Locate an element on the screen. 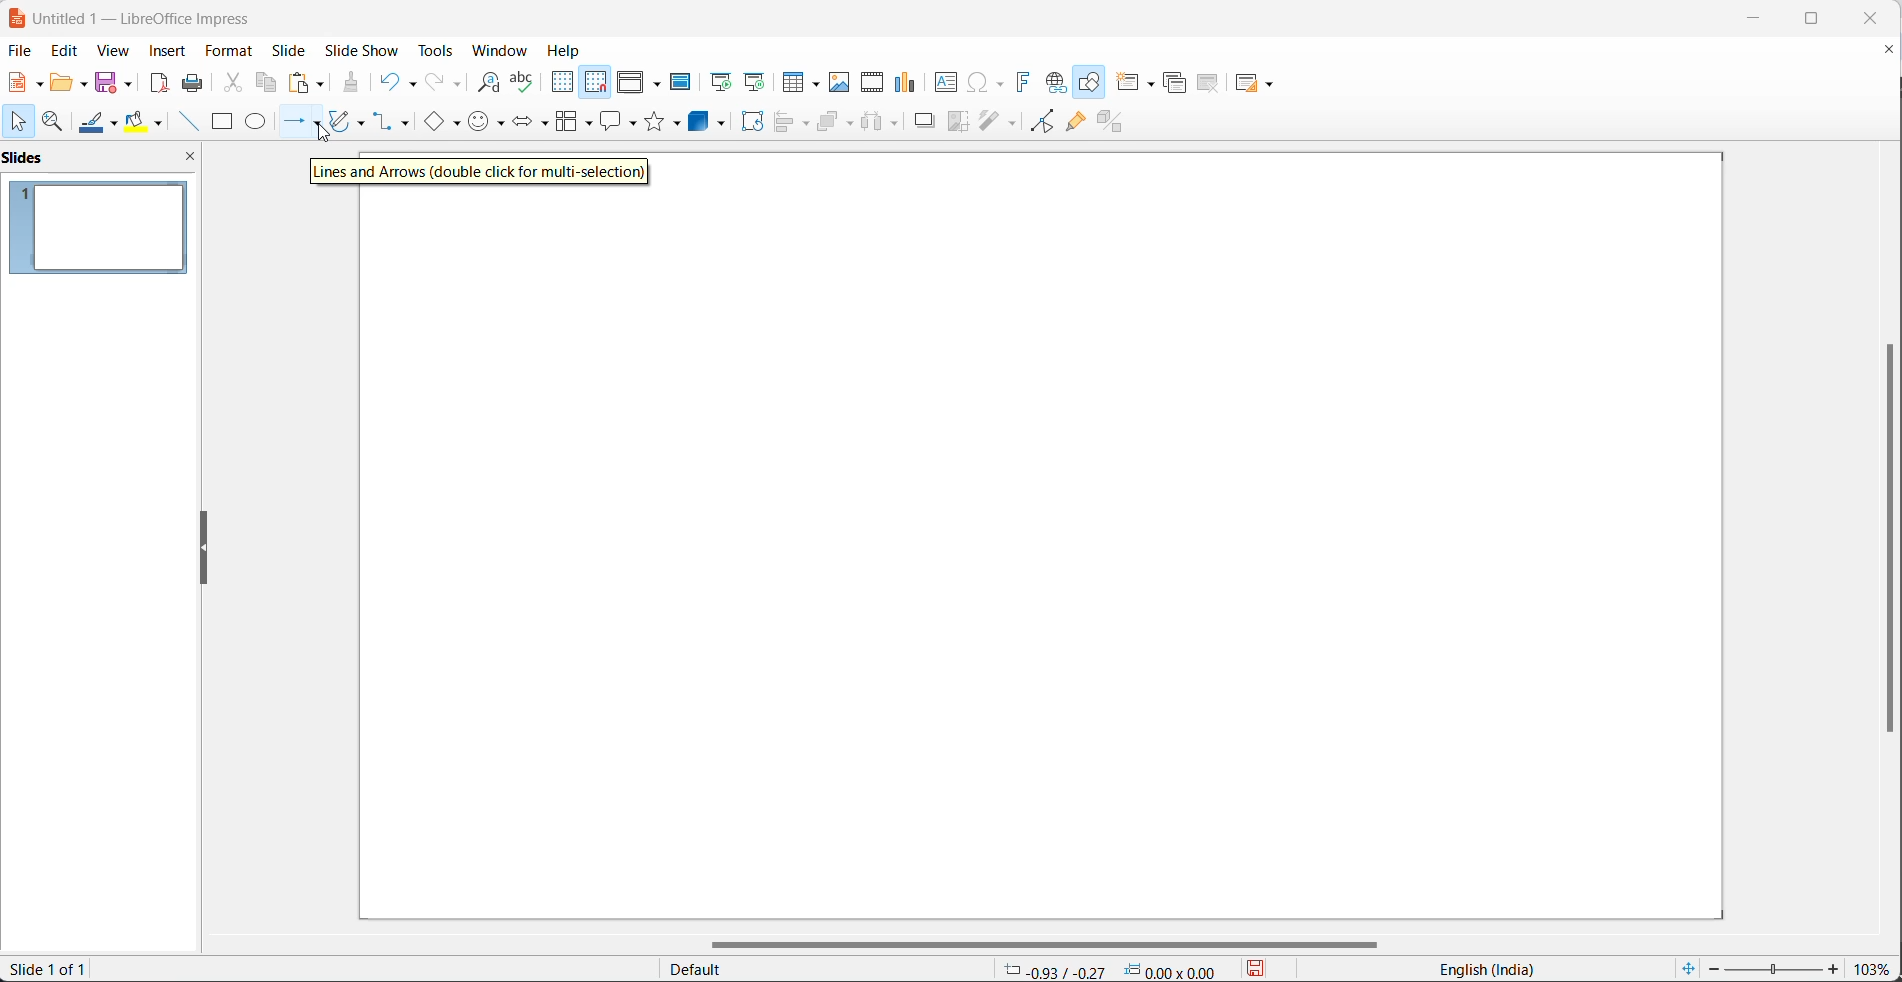 The width and height of the screenshot is (1902, 982). flow chart is located at coordinates (570, 121).